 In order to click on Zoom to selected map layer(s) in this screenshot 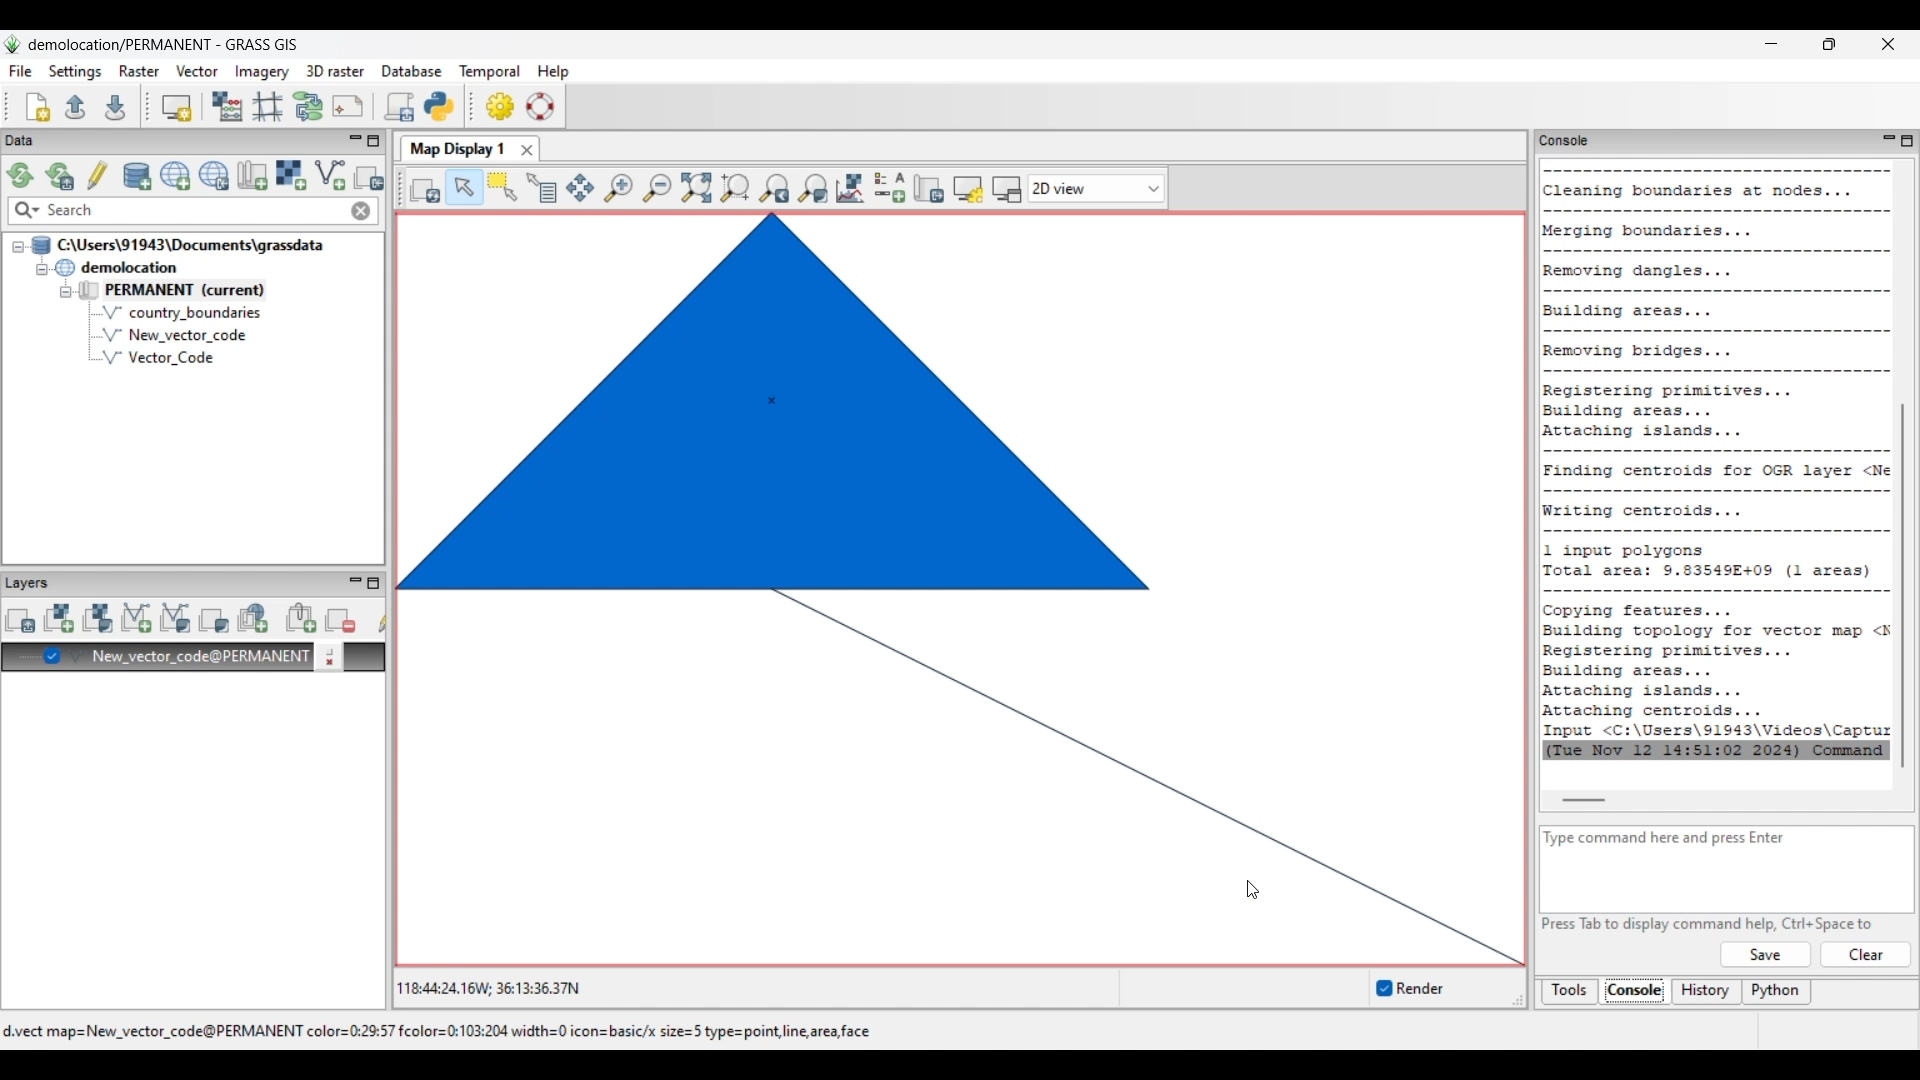, I will do `click(696, 188)`.